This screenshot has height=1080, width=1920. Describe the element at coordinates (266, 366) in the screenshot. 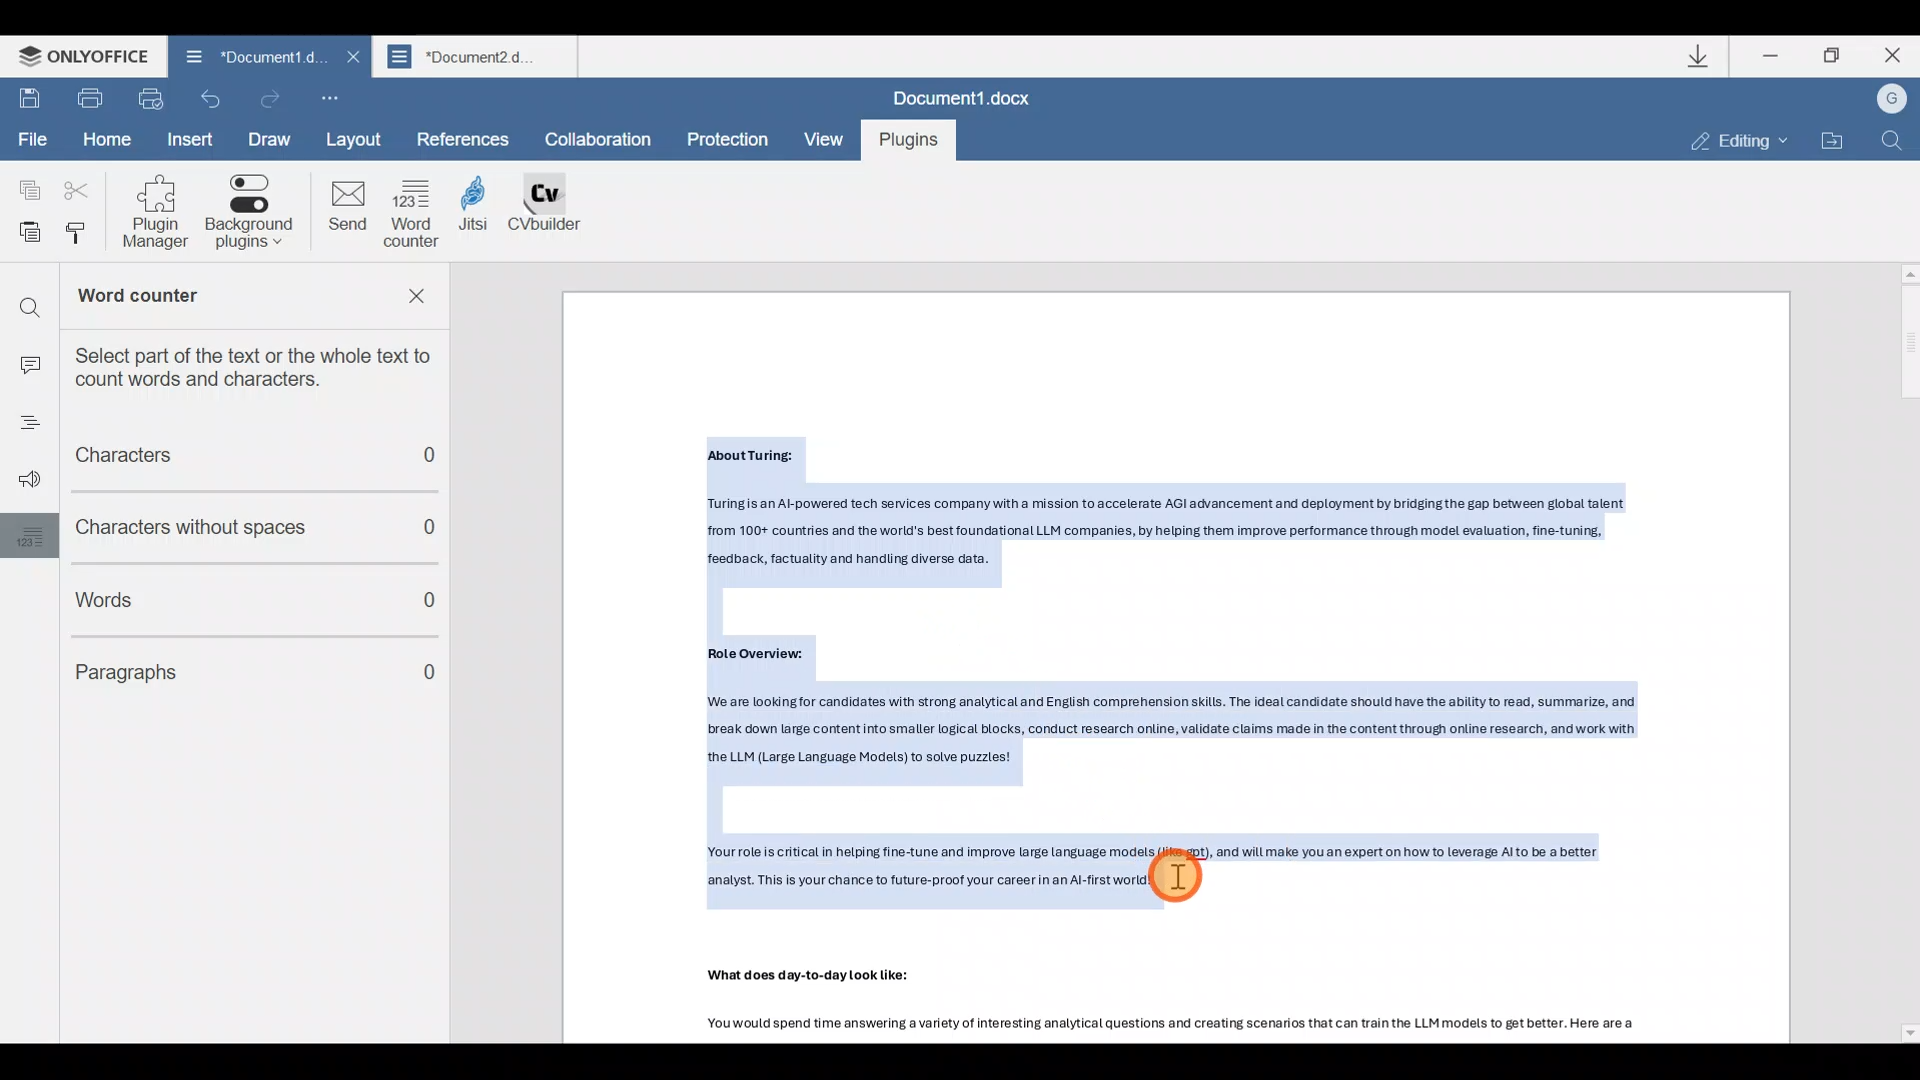

I see `Select part of the text or the whole text to count words & characters` at that location.